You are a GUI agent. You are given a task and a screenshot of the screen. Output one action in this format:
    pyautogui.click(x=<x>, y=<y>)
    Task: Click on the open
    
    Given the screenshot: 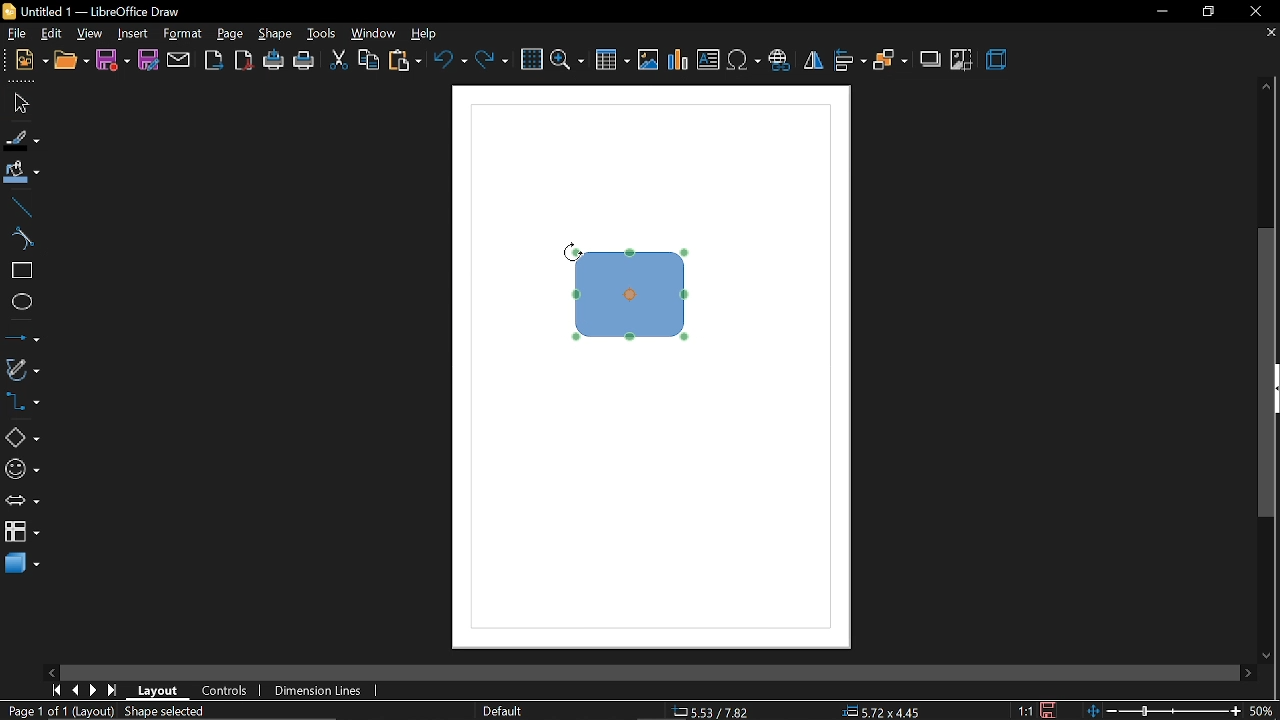 What is the action you would take?
    pyautogui.click(x=72, y=61)
    